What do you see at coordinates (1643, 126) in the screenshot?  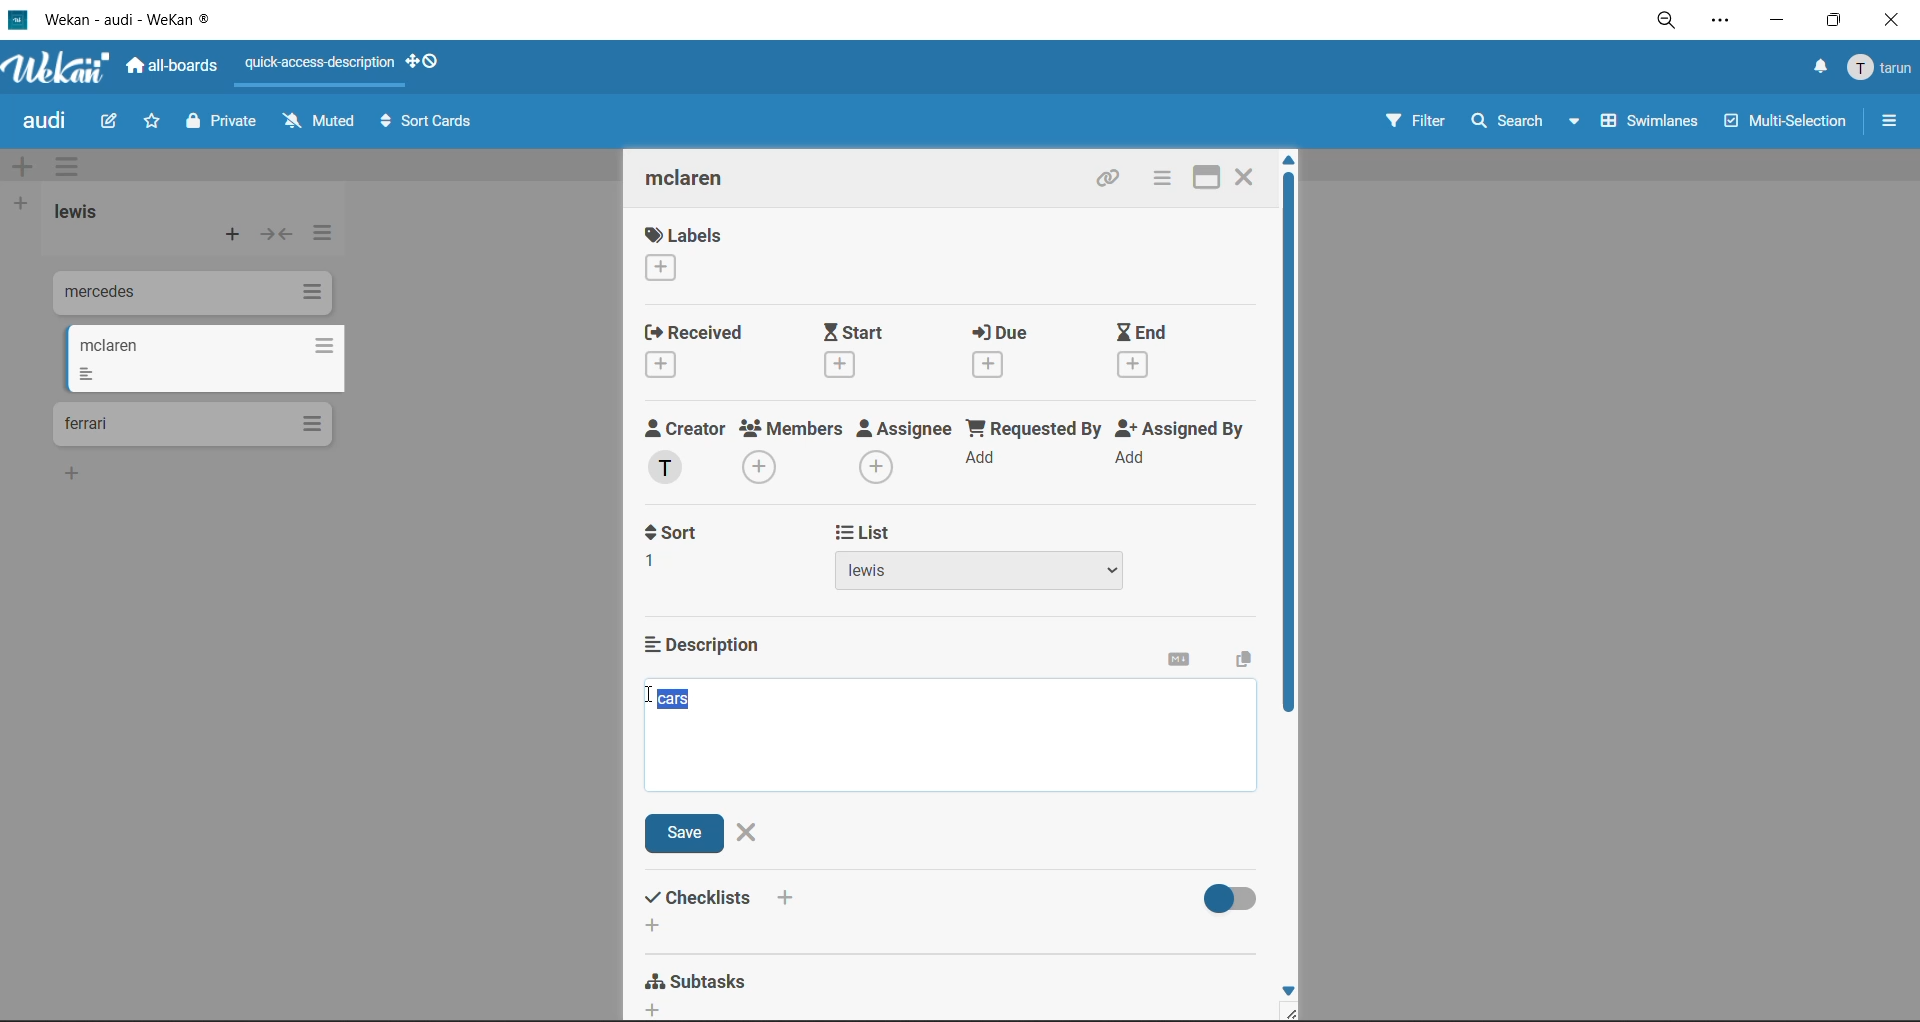 I see `swimlanes` at bounding box center [1643, 126].